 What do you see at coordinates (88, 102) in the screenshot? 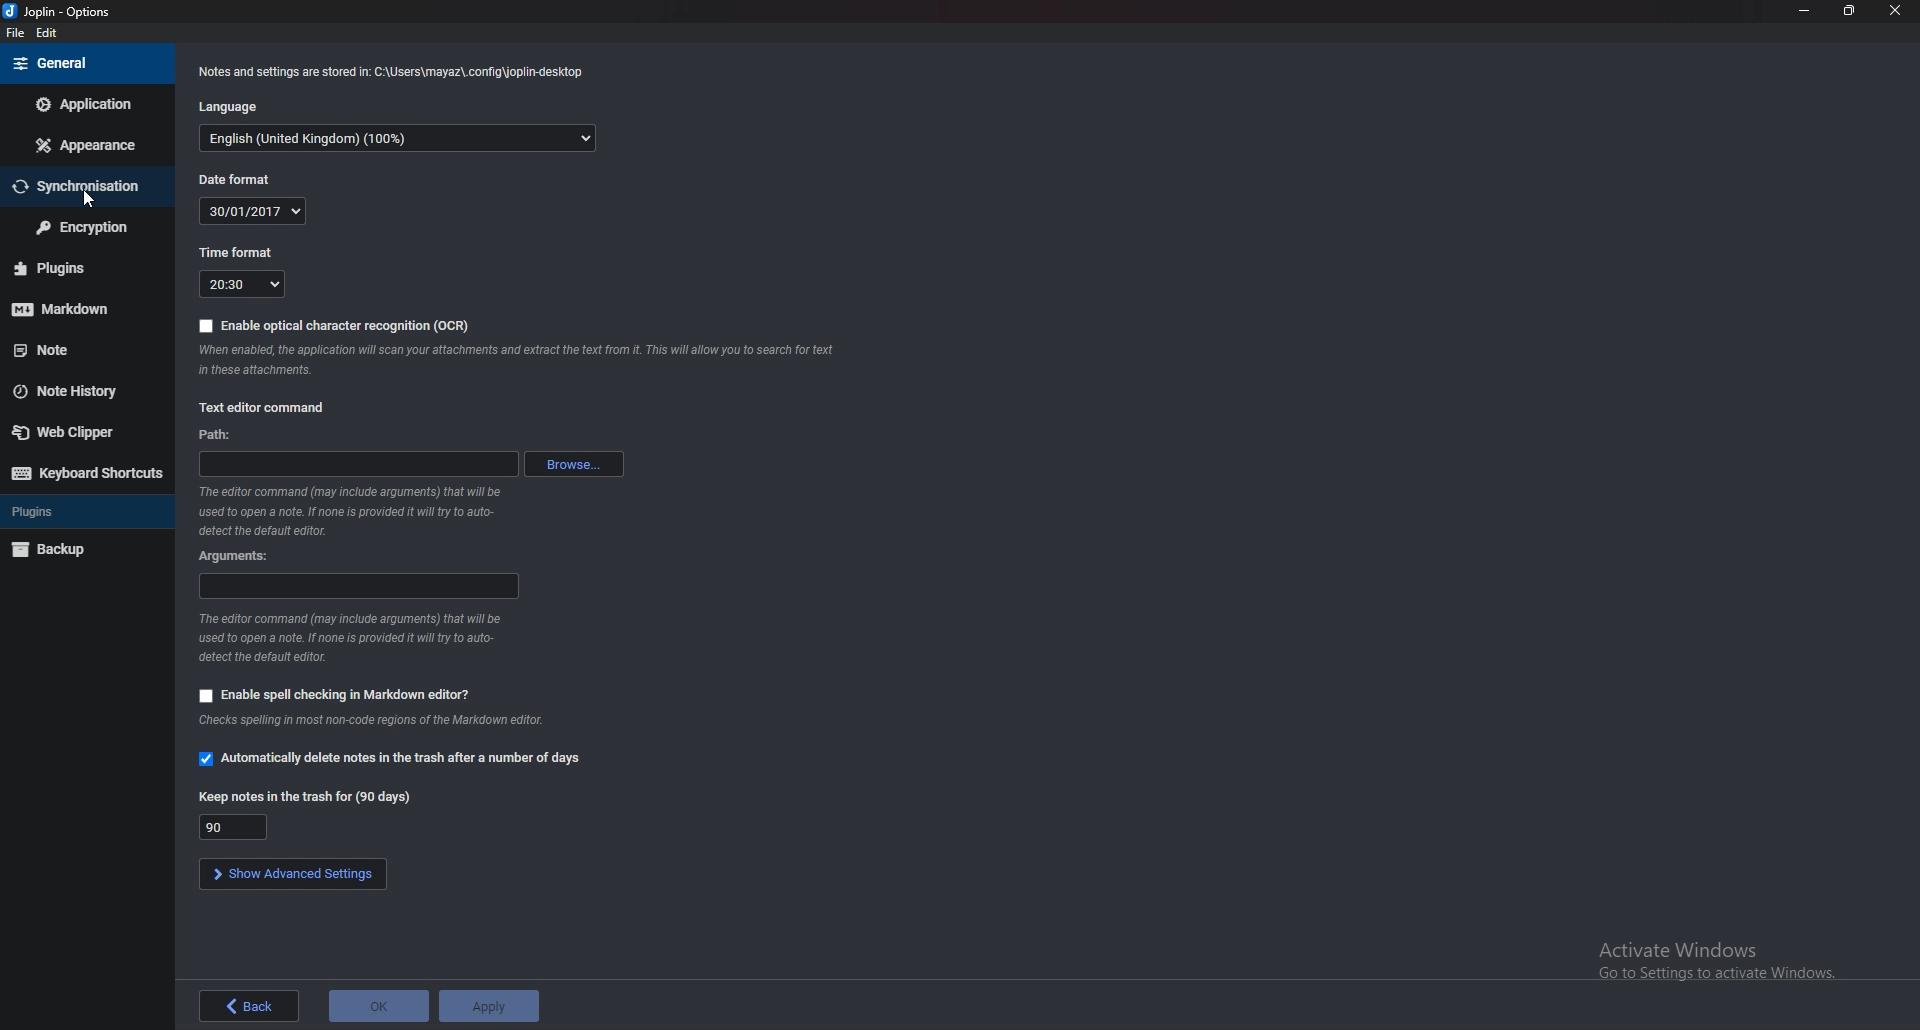
I see `application` at bounding box center [88, 102].